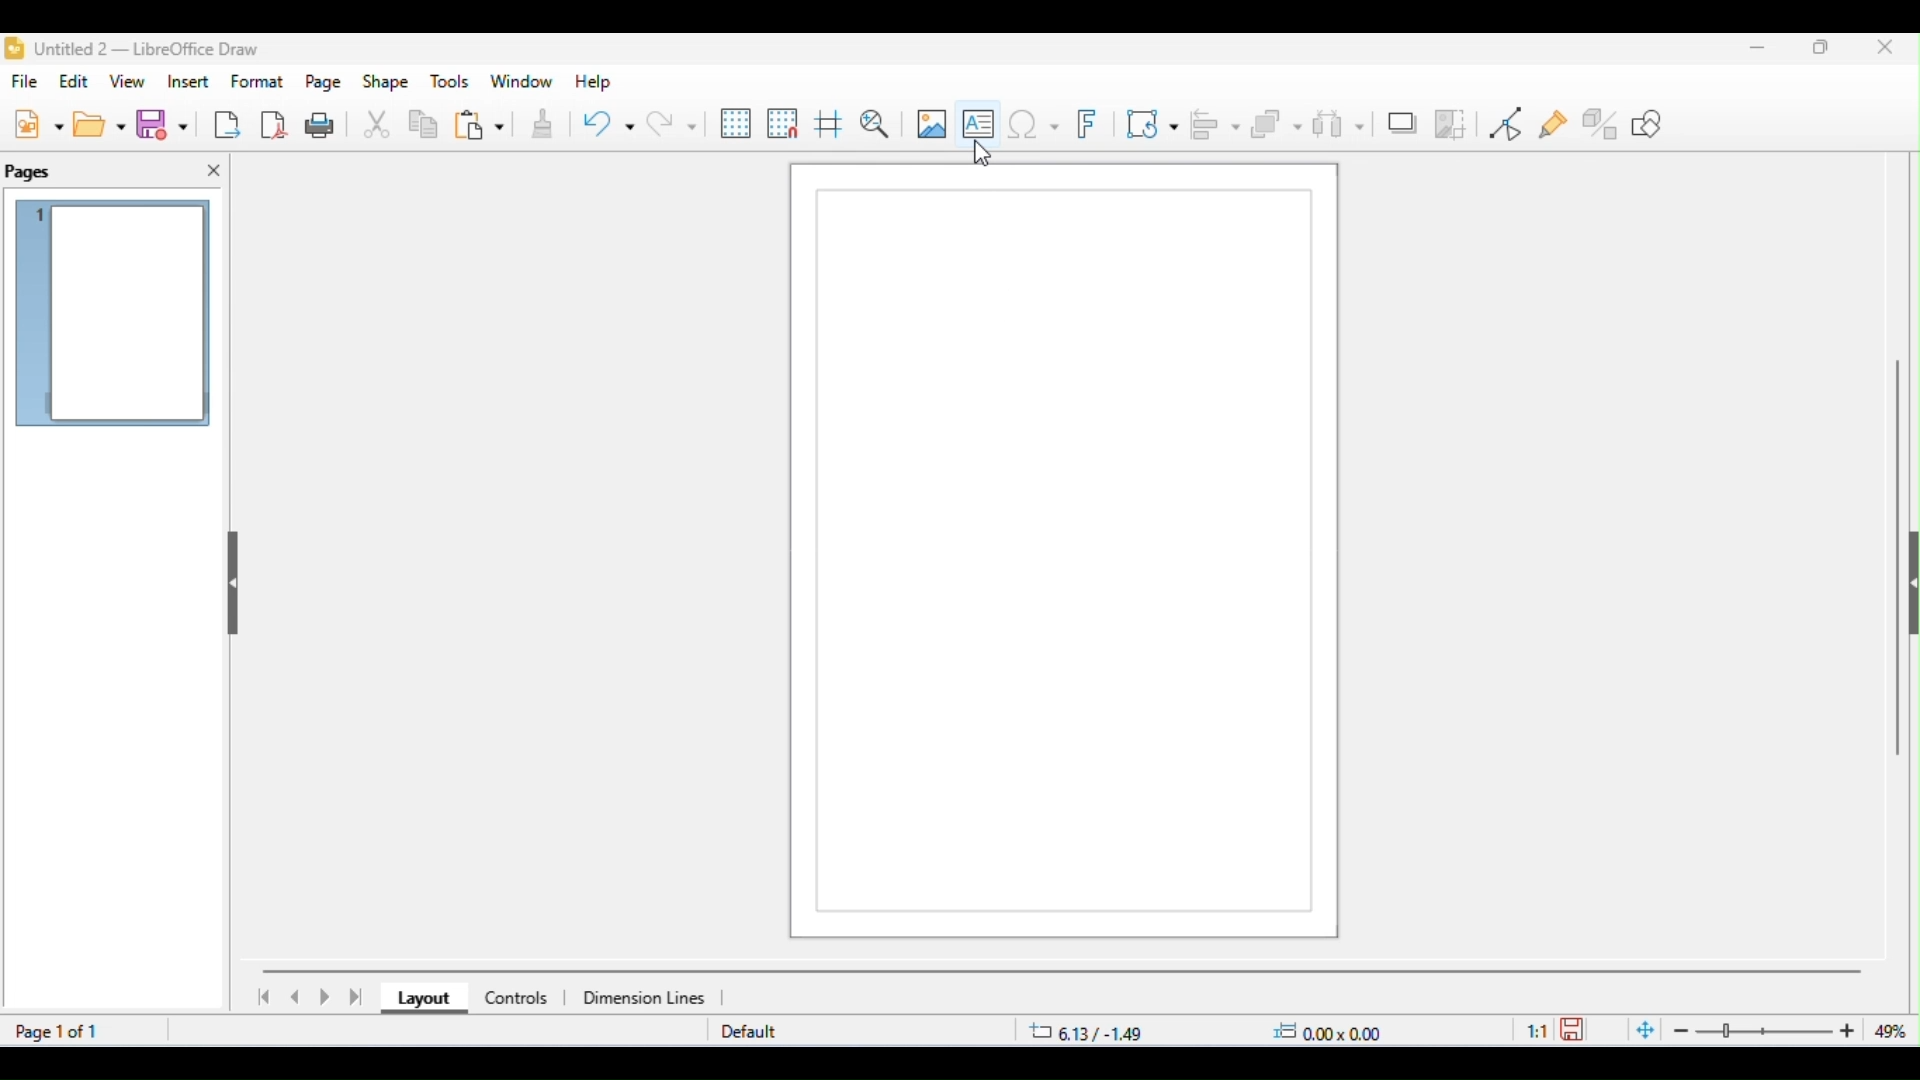 This screenshot has height=1080, width=1920. I want to click on insert, so click(188, 81).